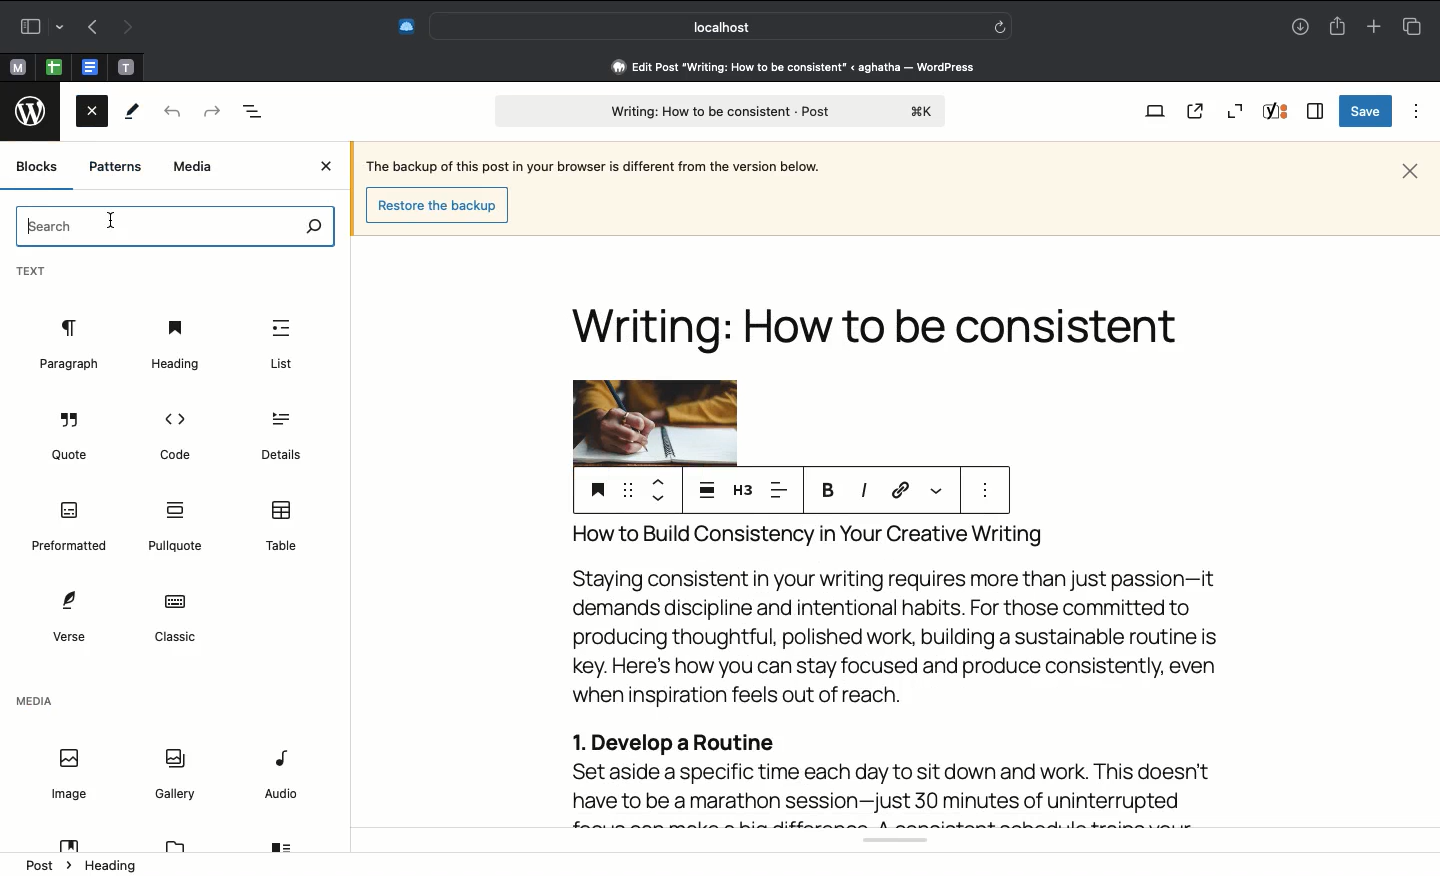 The width and height of the screenshot is (1440, 876). What do you see at coordinates (1413, 26) in the screenshot?
I see `Tabs` at bounding box center [1413, 26].